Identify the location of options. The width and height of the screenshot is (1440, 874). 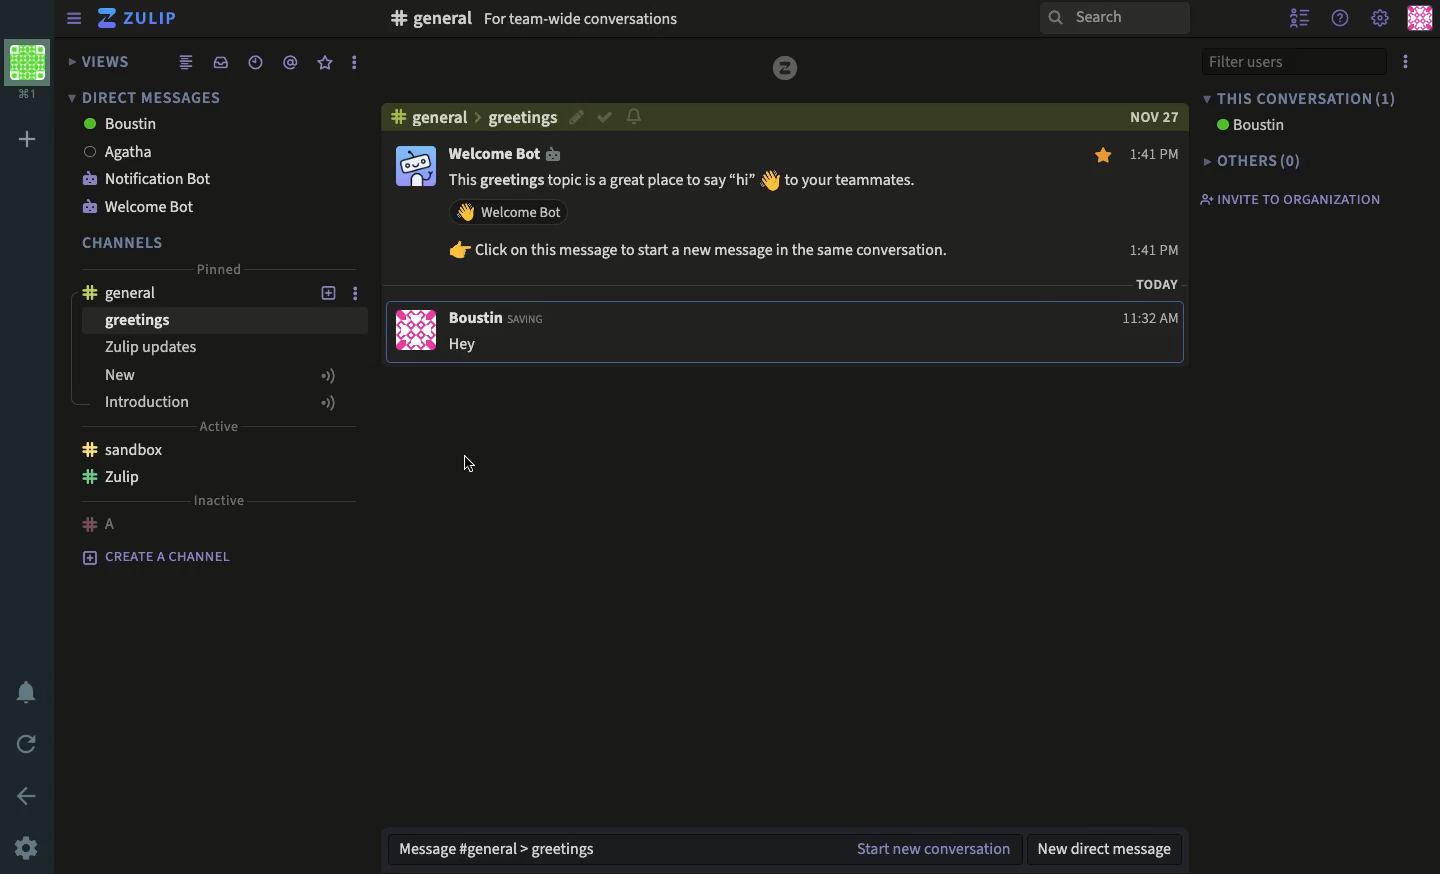
(355, 63).